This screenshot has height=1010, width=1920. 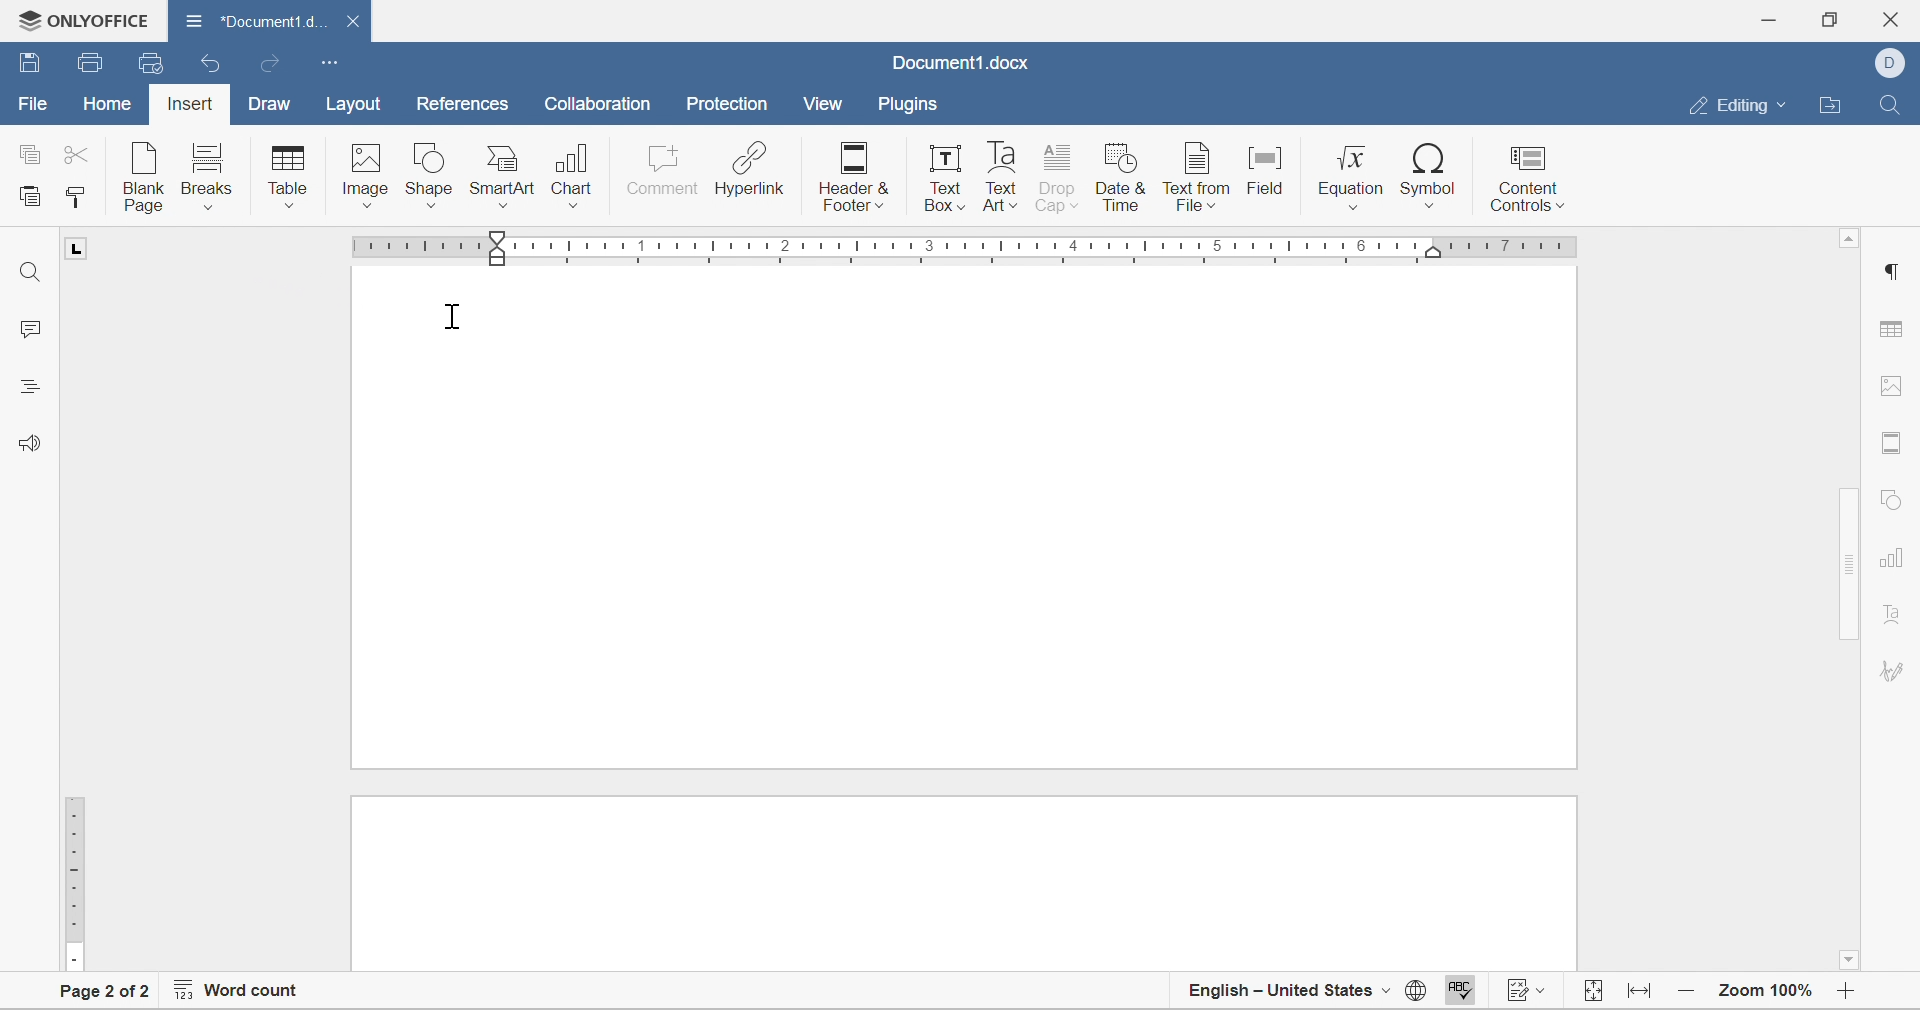 What do you see at coordinates (32, 329) in the screenshot?
I see `Comments` at bounding box center [32, 329].